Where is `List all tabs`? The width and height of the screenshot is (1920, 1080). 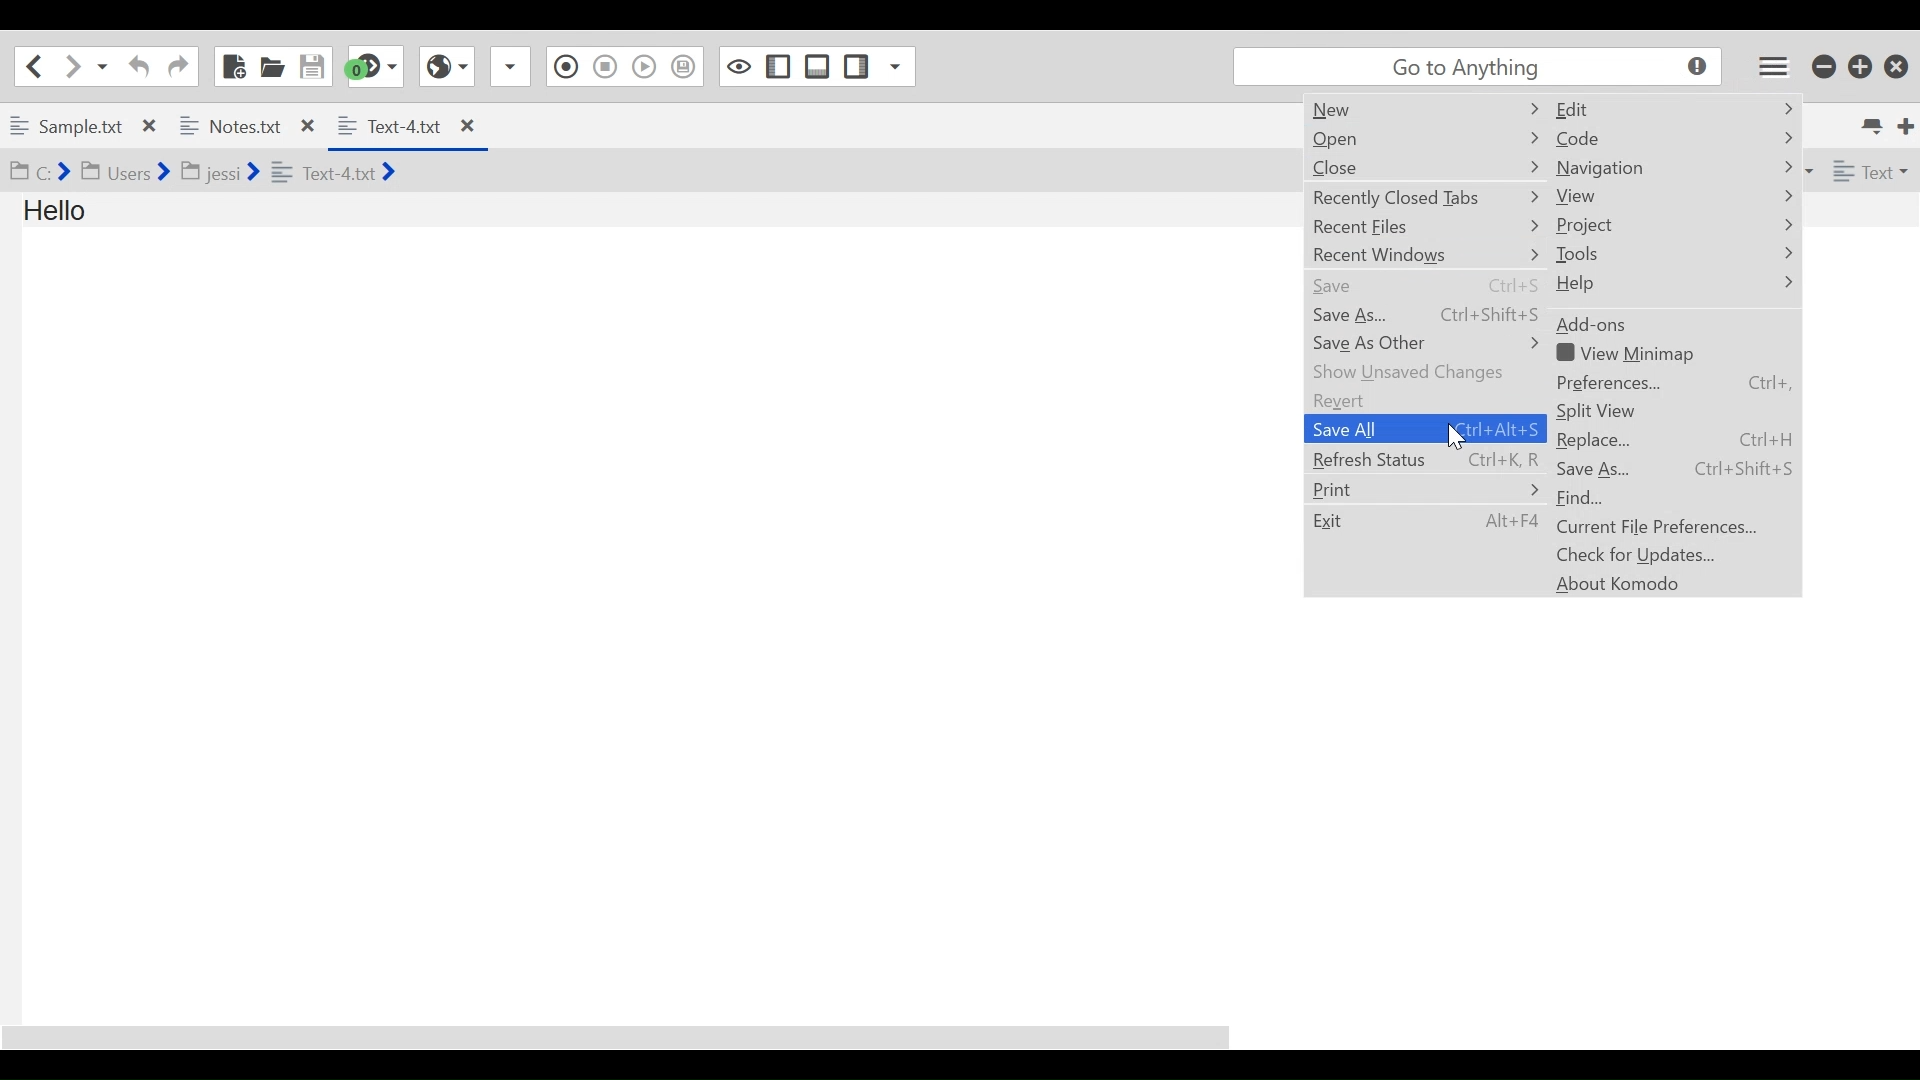 List all tabs is located at coordinates (1876, 127).